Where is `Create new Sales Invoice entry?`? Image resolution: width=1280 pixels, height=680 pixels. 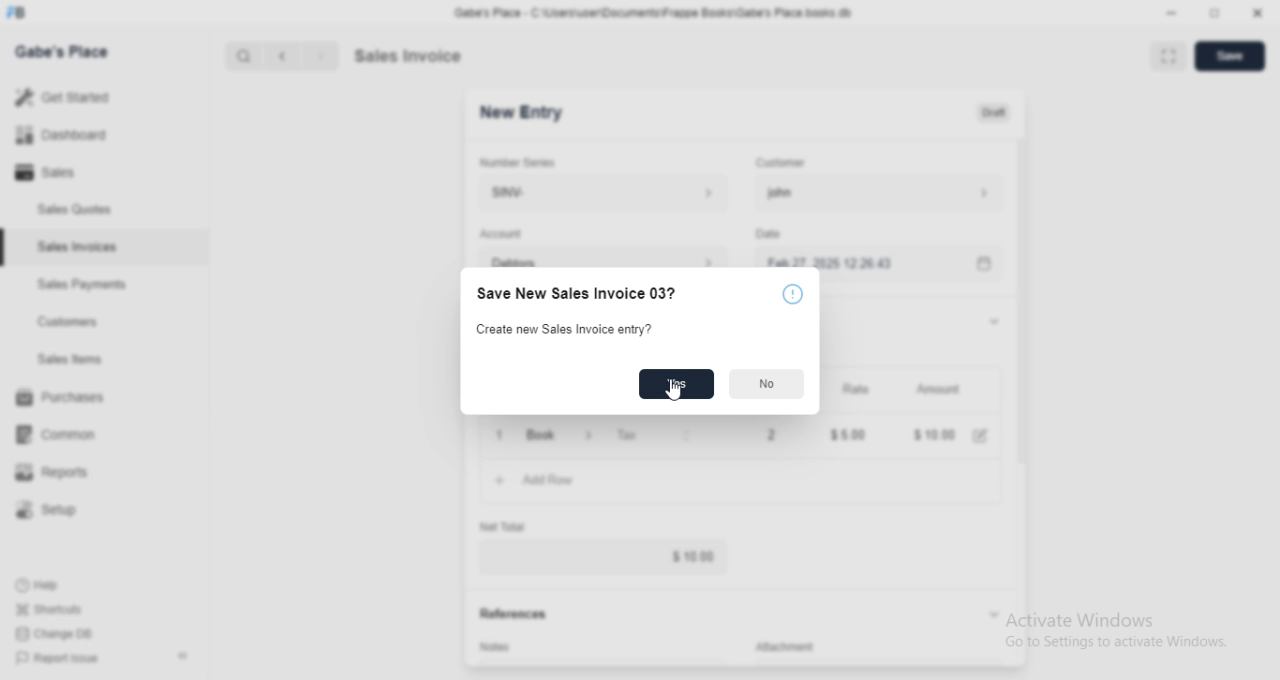
Create new Sales Invoice entry? is located at coordinates (560, 329).